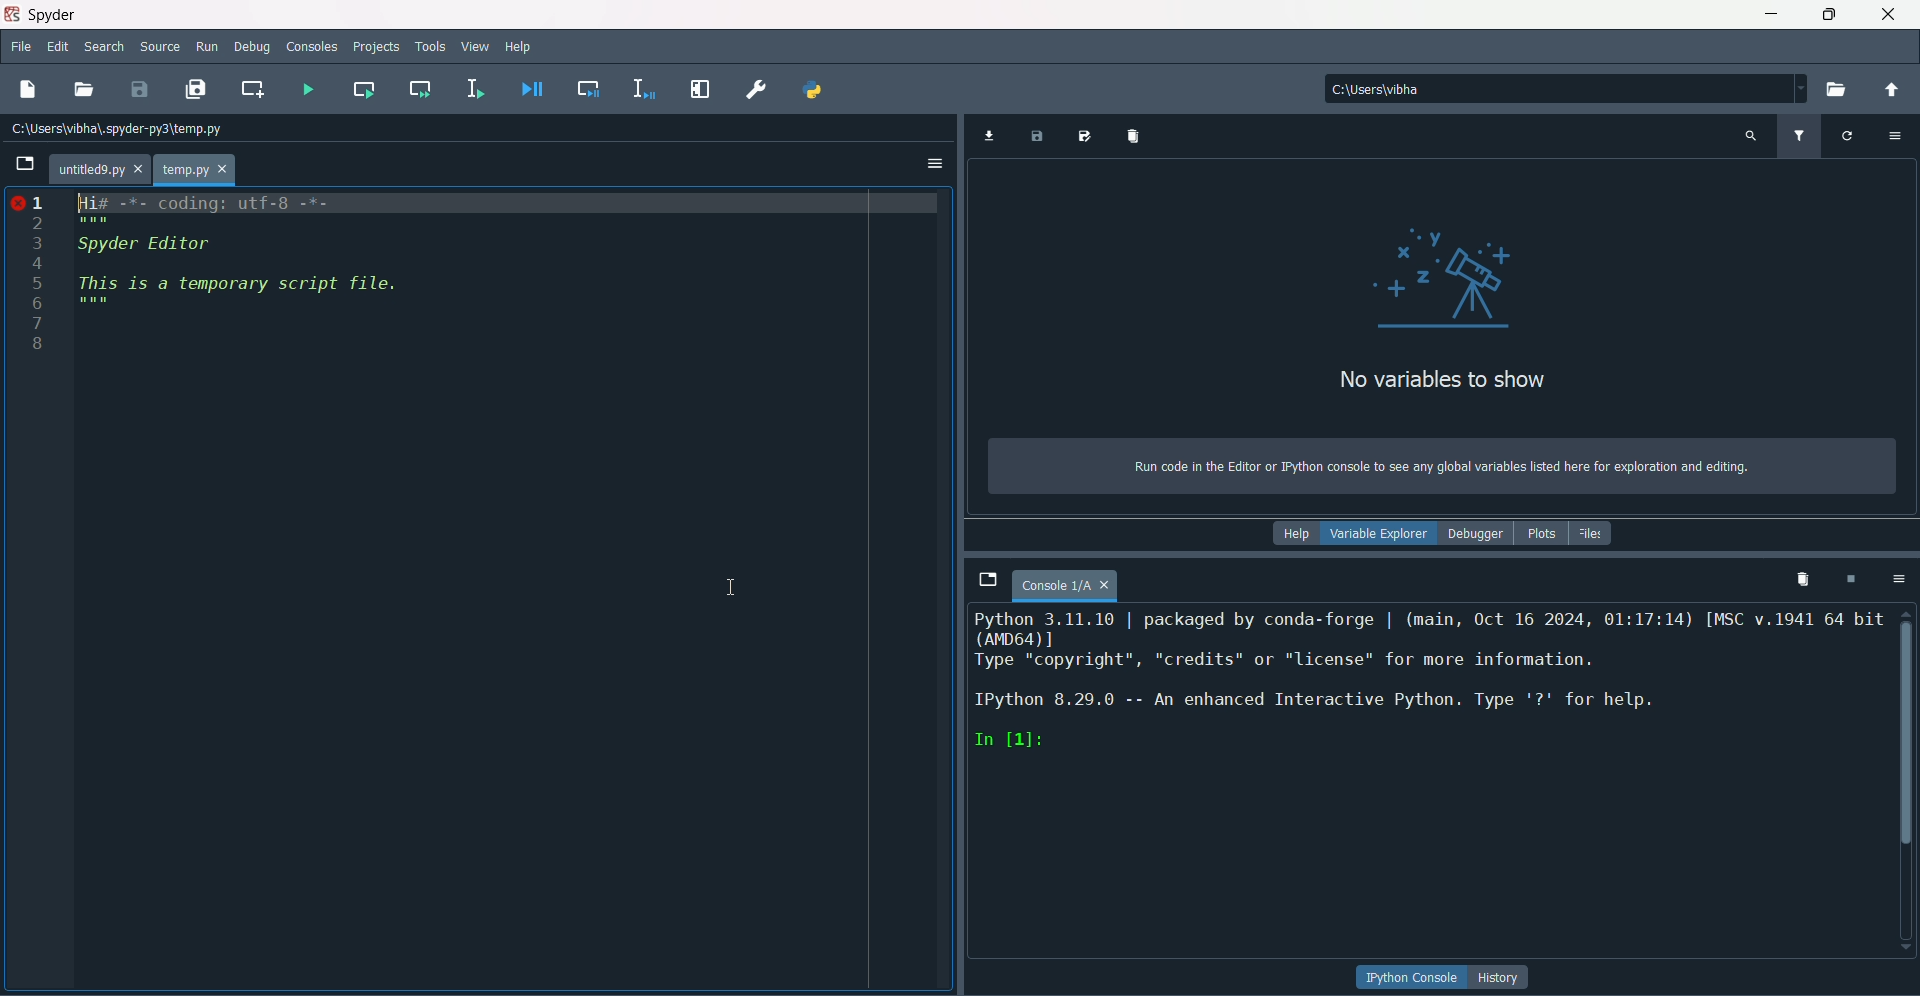 This screenshot has width=1920, height=996. Describe the element at coordinates (1850, 136) in the screenshot. I see `refresh variable` at that location.